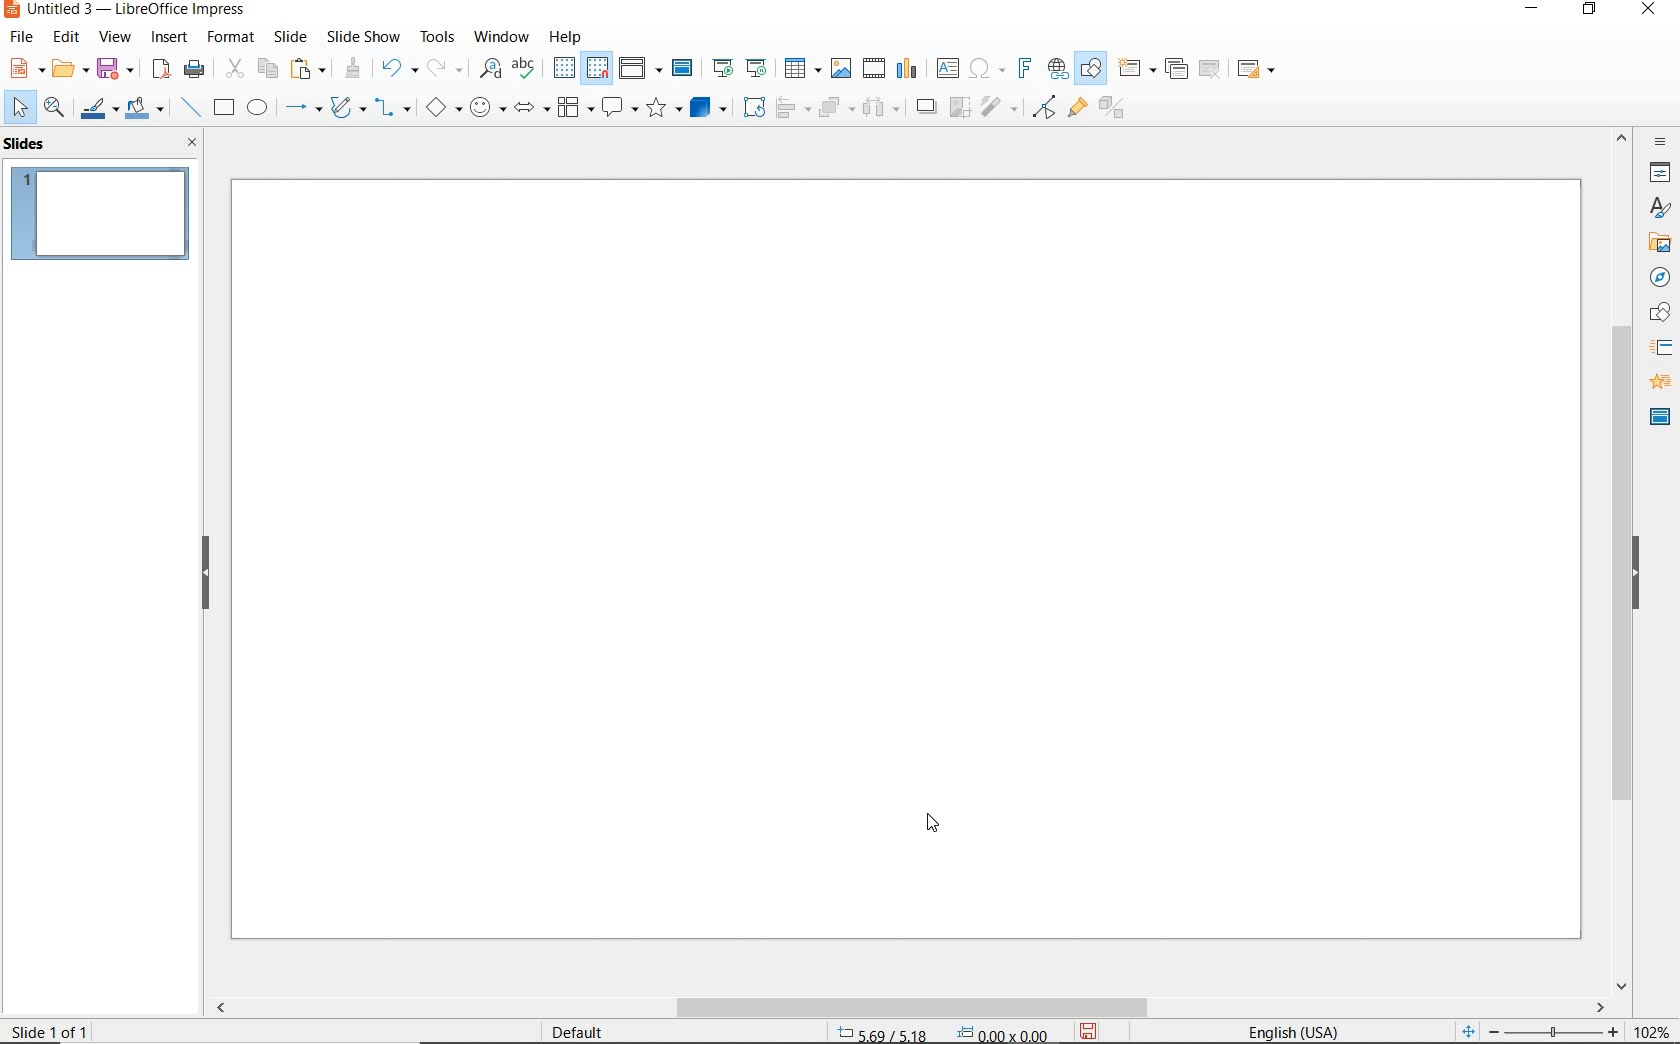 Image resolution: width=1680 pixels, height=1044 pixels. What do you see at coordinates (69, 68) in the screenshot?
I see `OPEN` at bounding box center [69, 68].